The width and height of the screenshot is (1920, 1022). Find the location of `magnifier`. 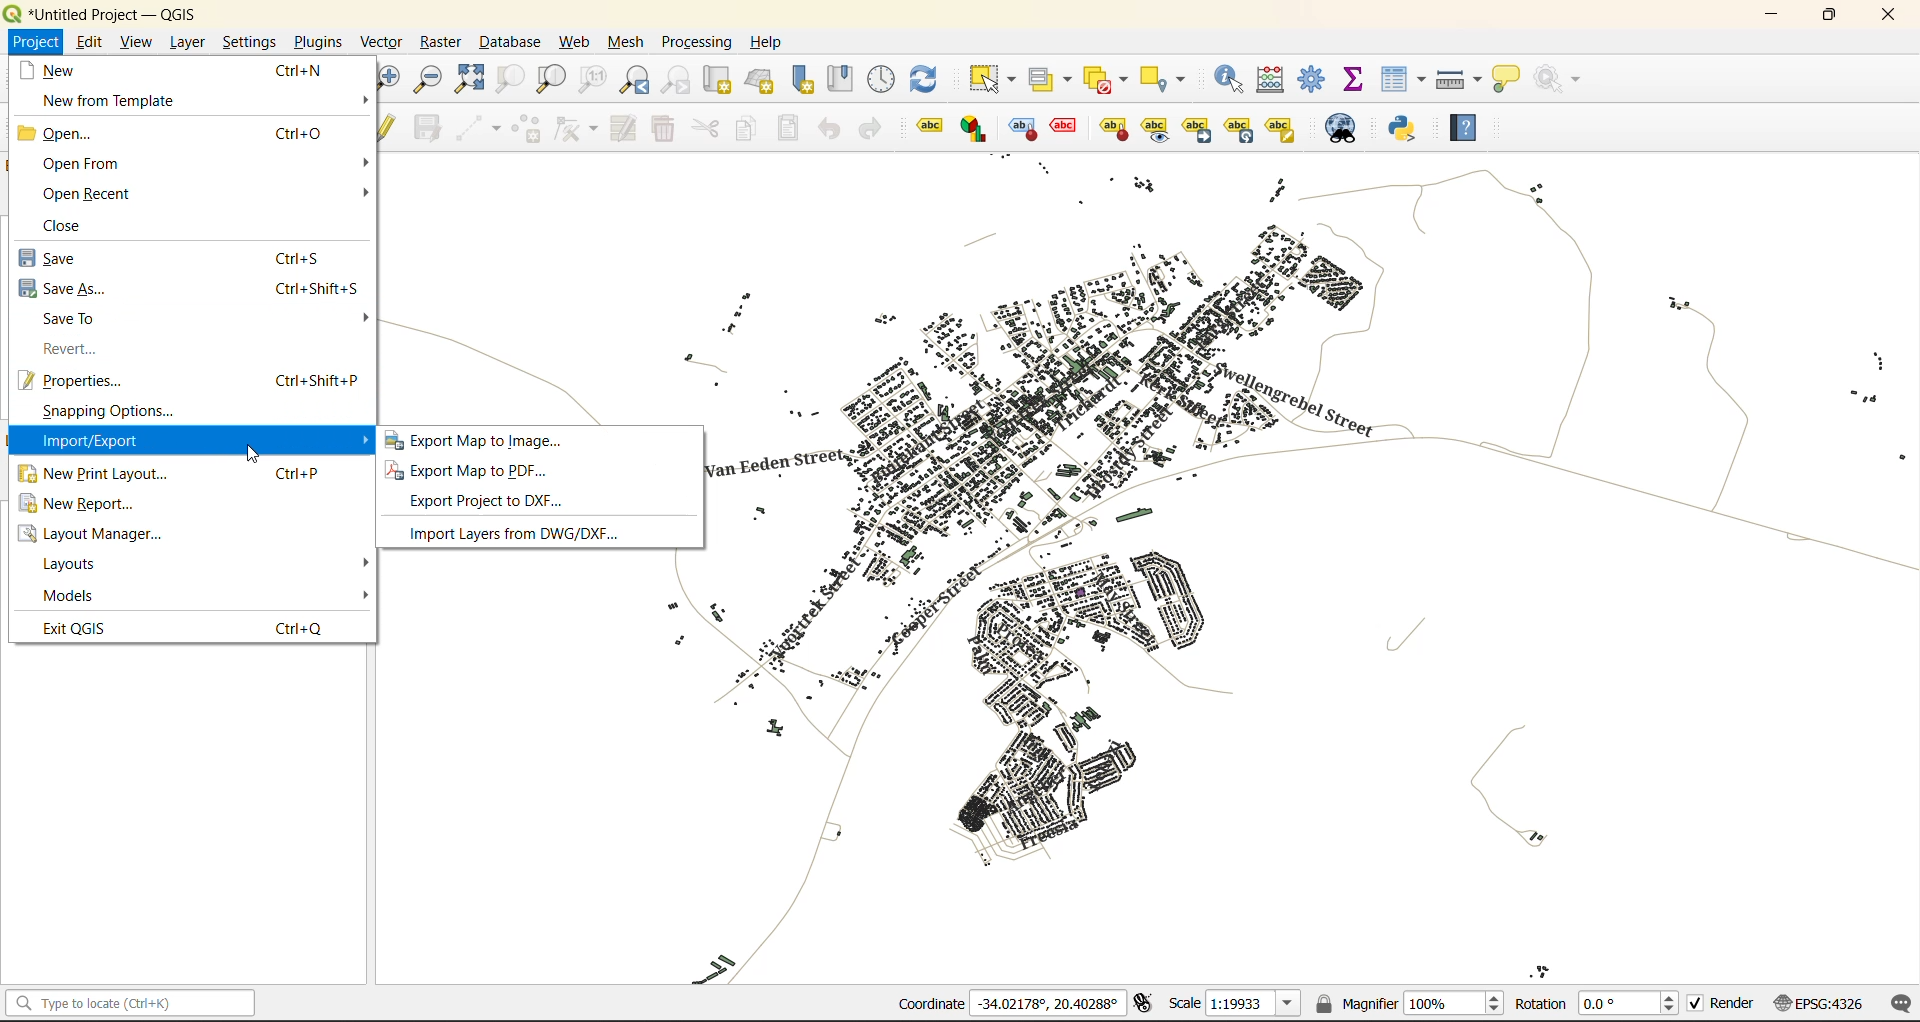

magnifier is located at coordinates (1409, 1001).